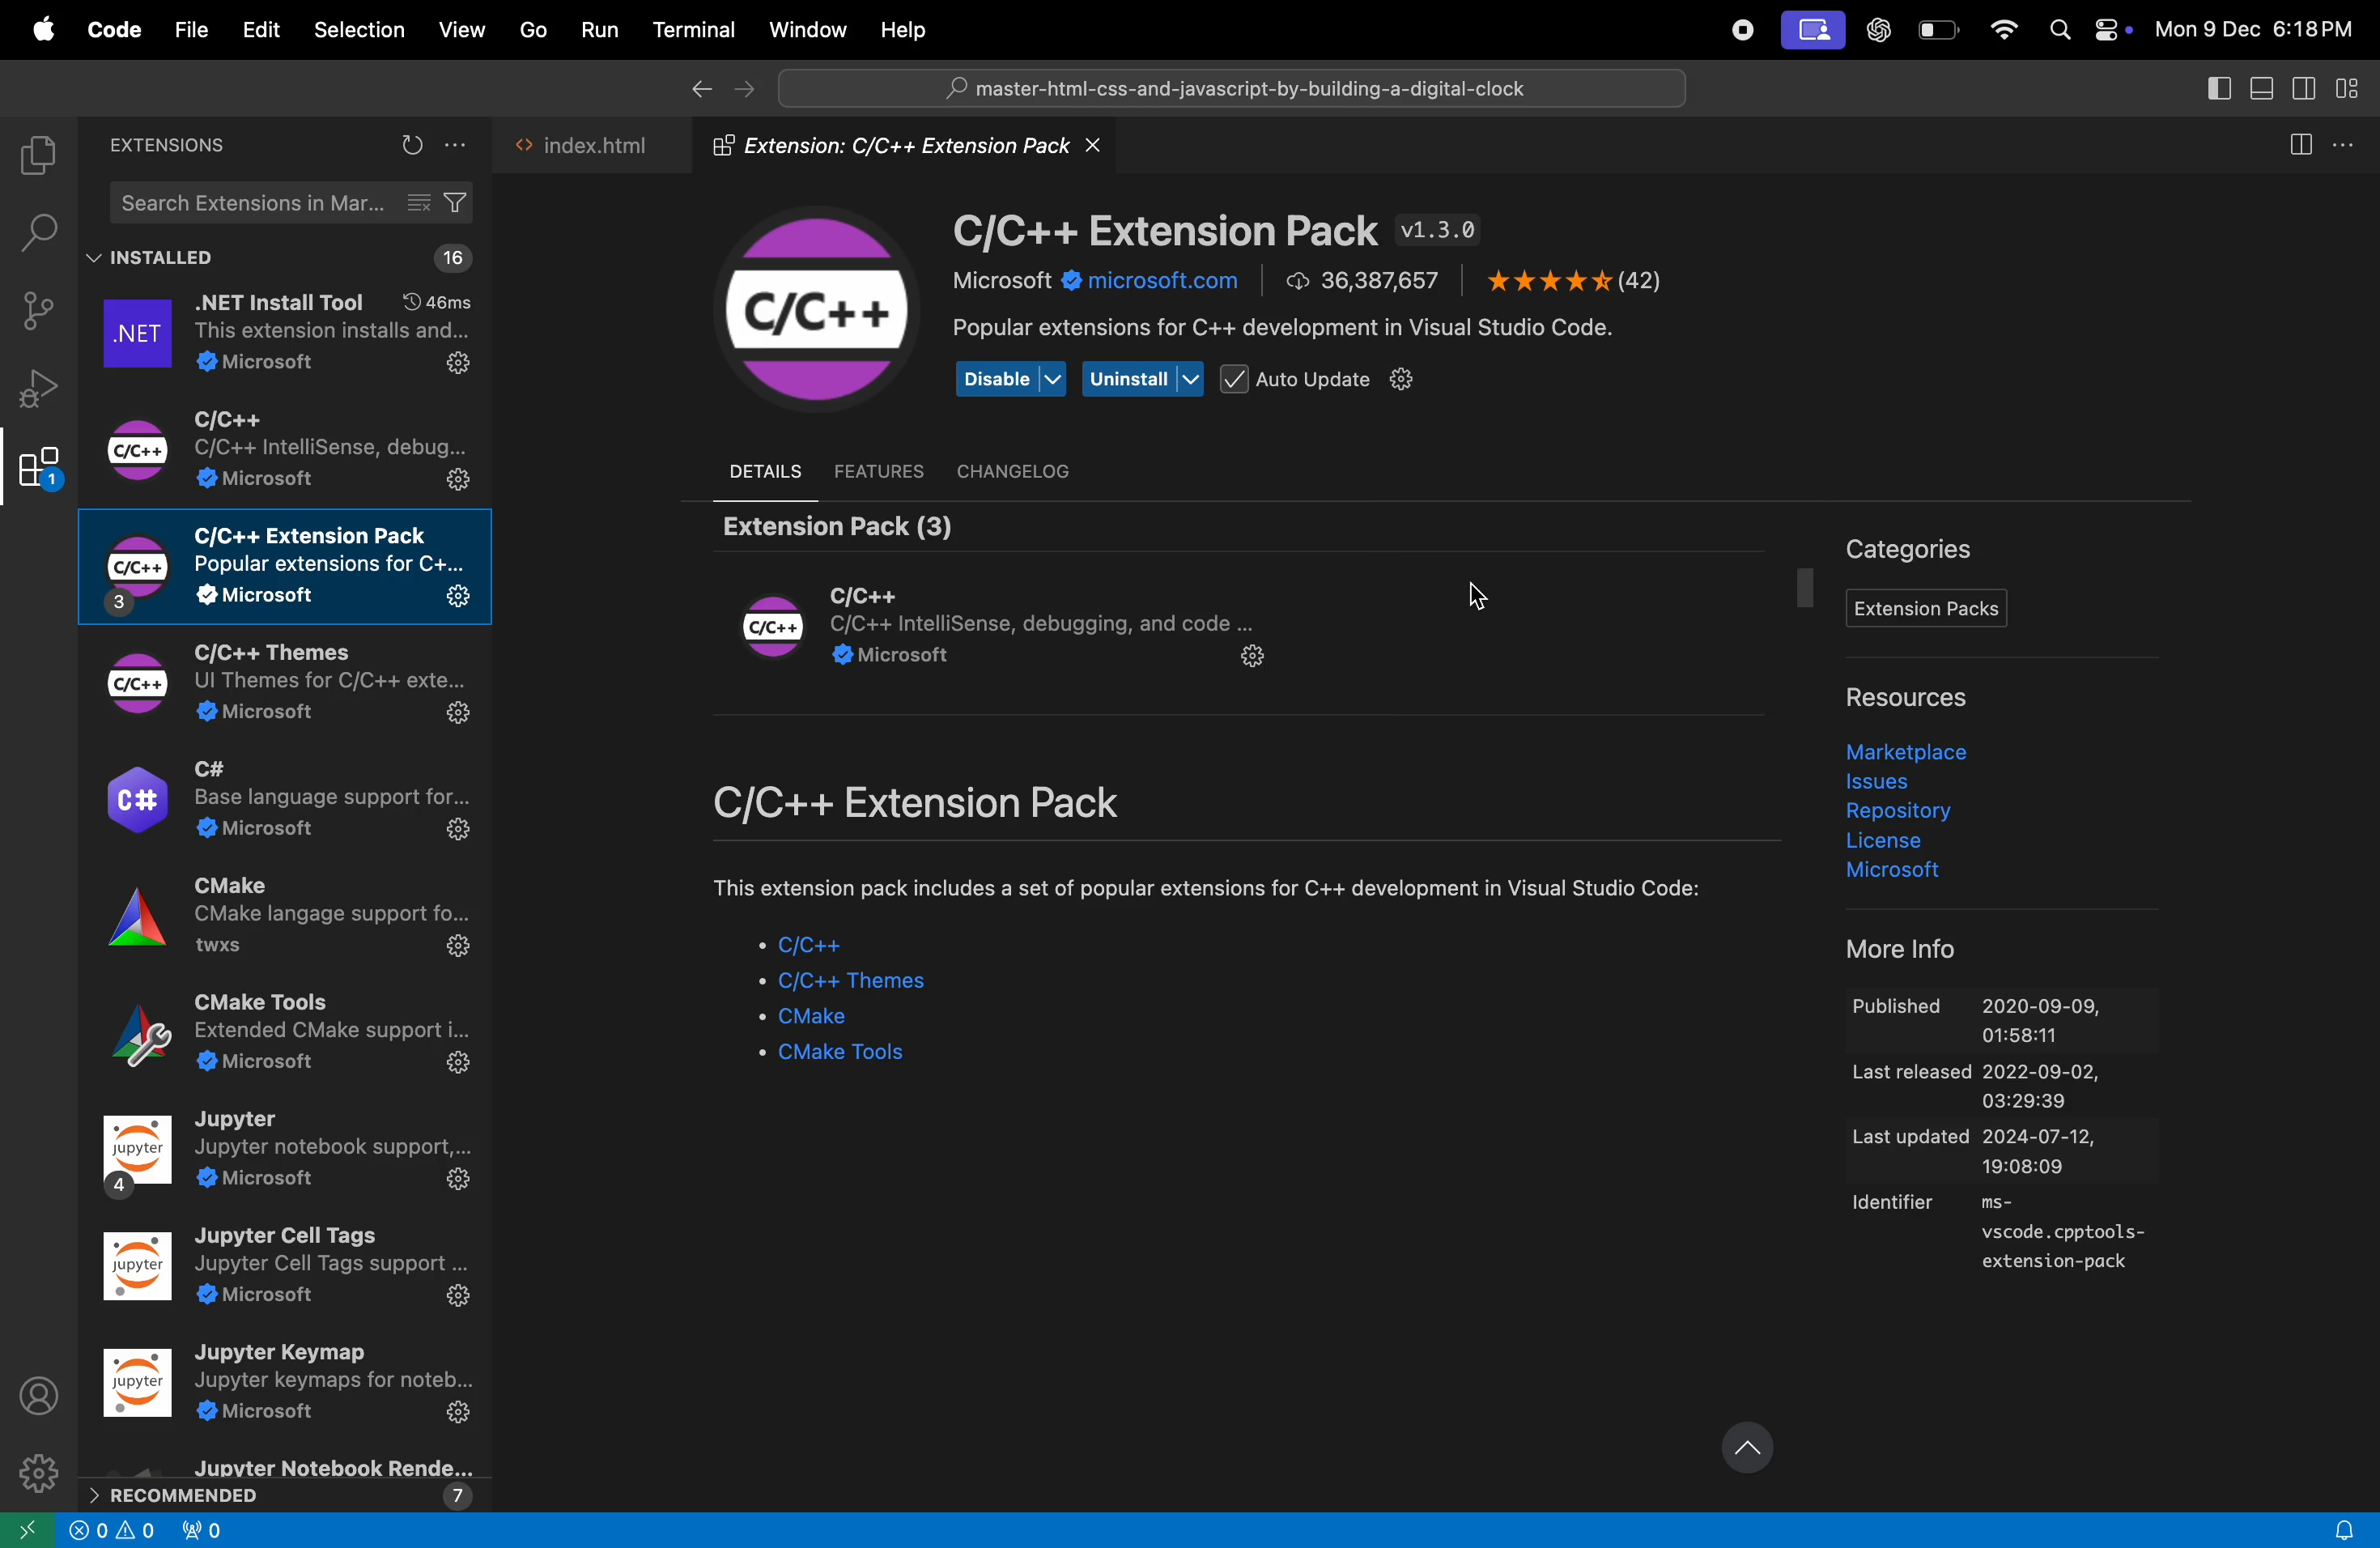 This screenshot has height=1548, width=2380. I want to click on options, so click(463, 147).